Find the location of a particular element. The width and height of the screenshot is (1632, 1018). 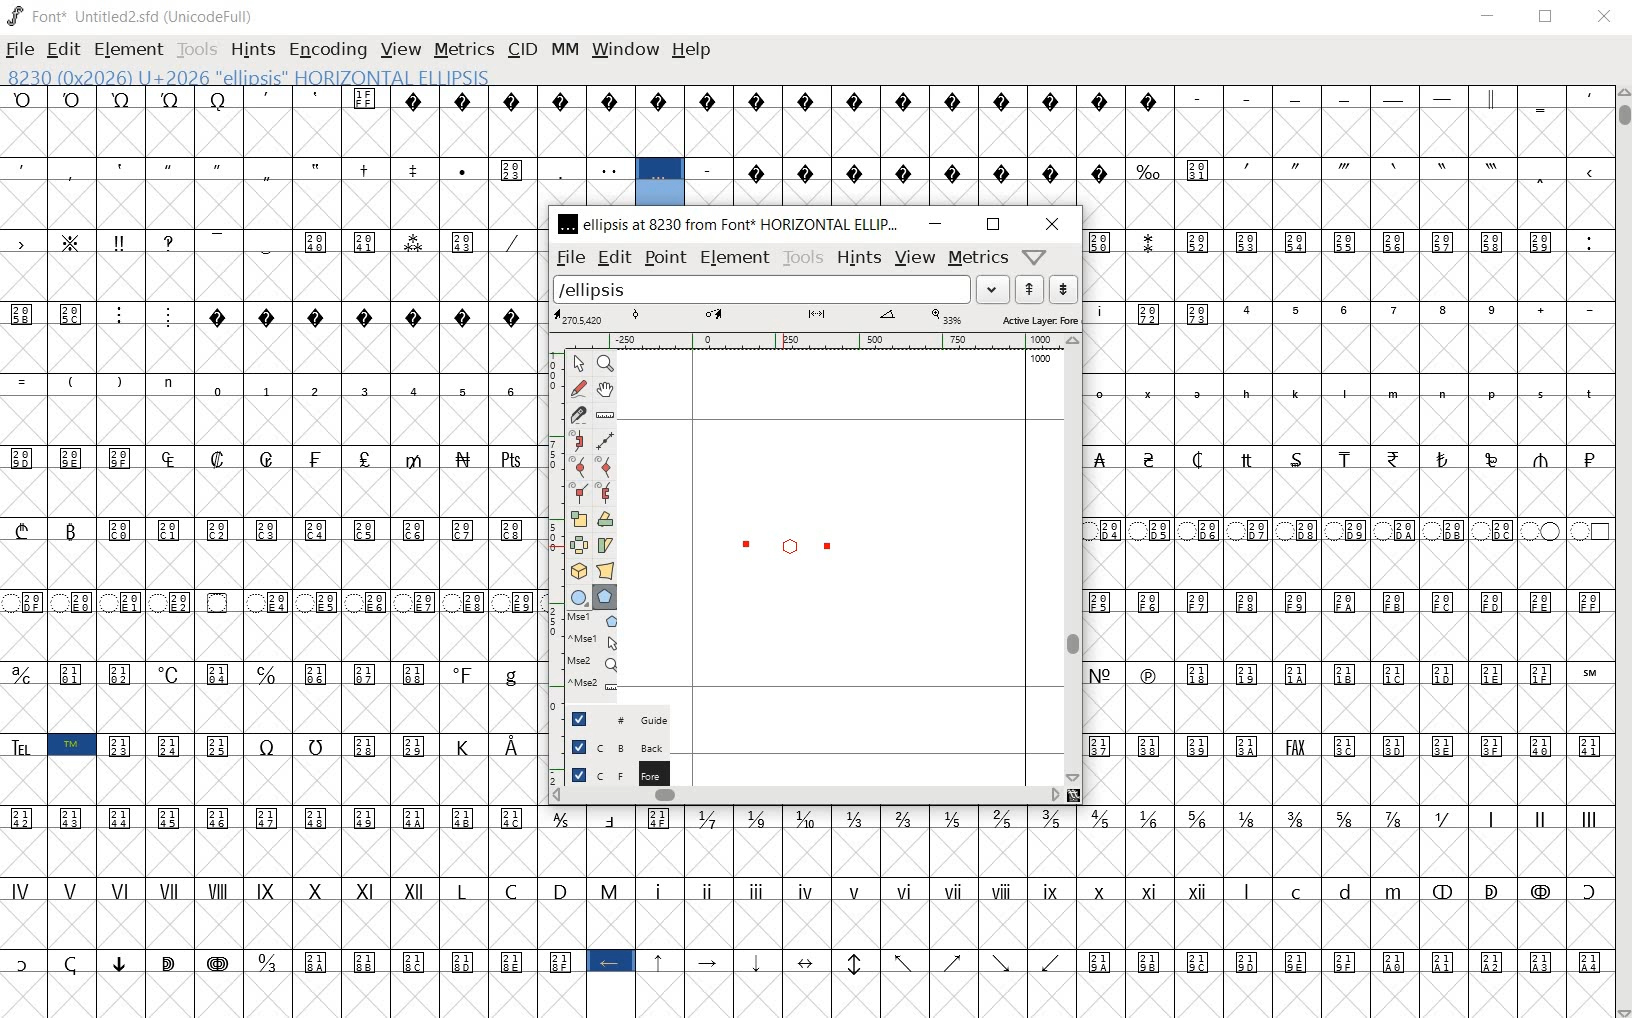

SCROLLBAR is located at coordinates (1622, 552).